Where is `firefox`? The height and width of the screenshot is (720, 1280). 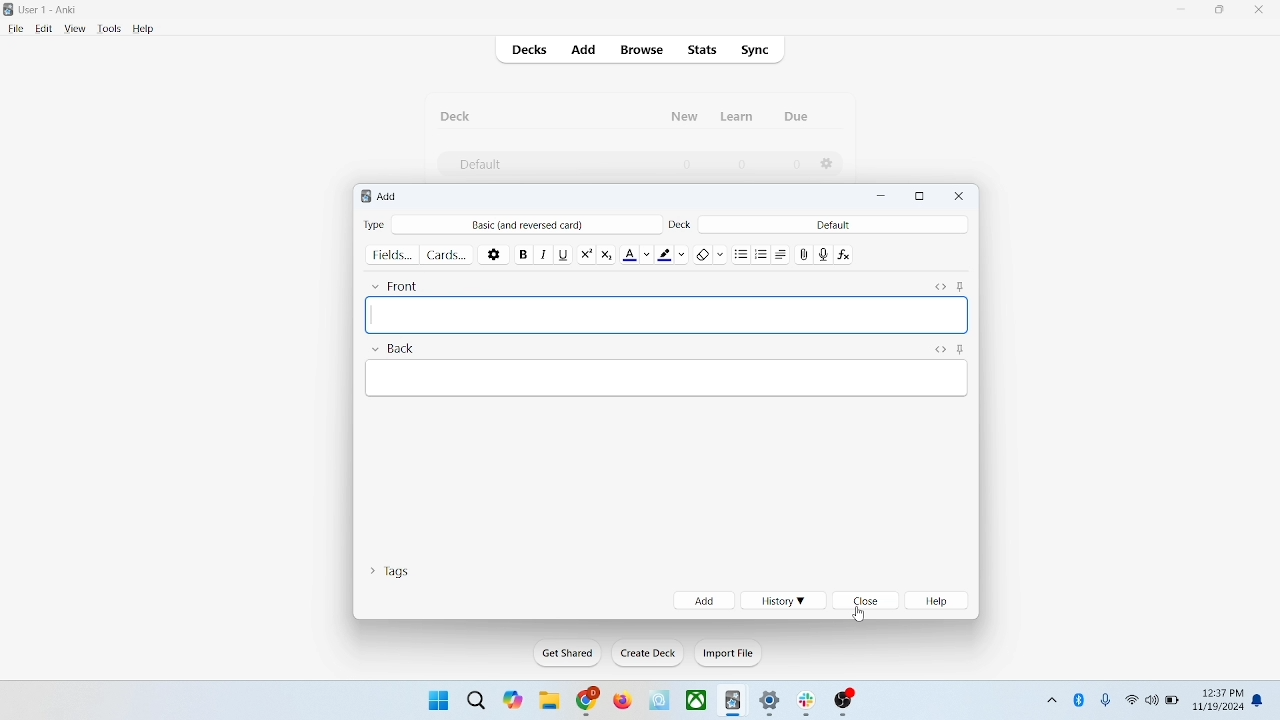
firefox is located at coordinates (622, 701).